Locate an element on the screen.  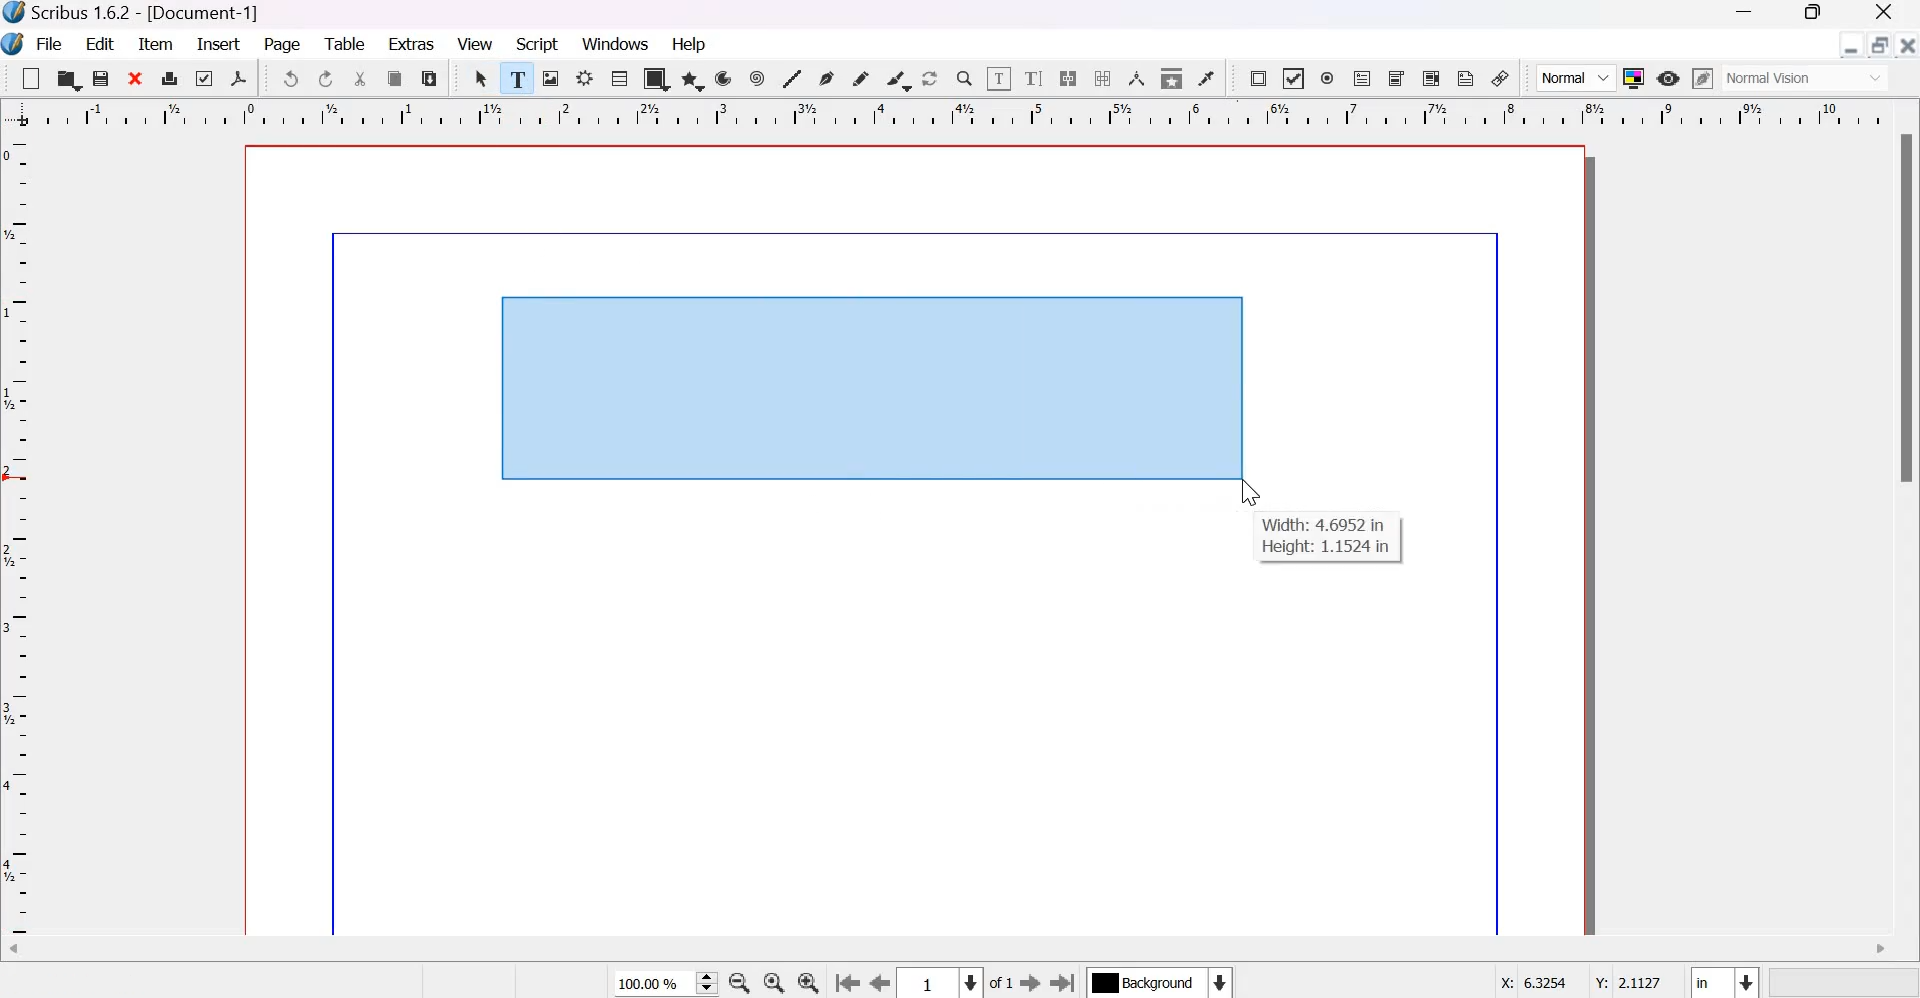
save is located at coordinates (102, 78).